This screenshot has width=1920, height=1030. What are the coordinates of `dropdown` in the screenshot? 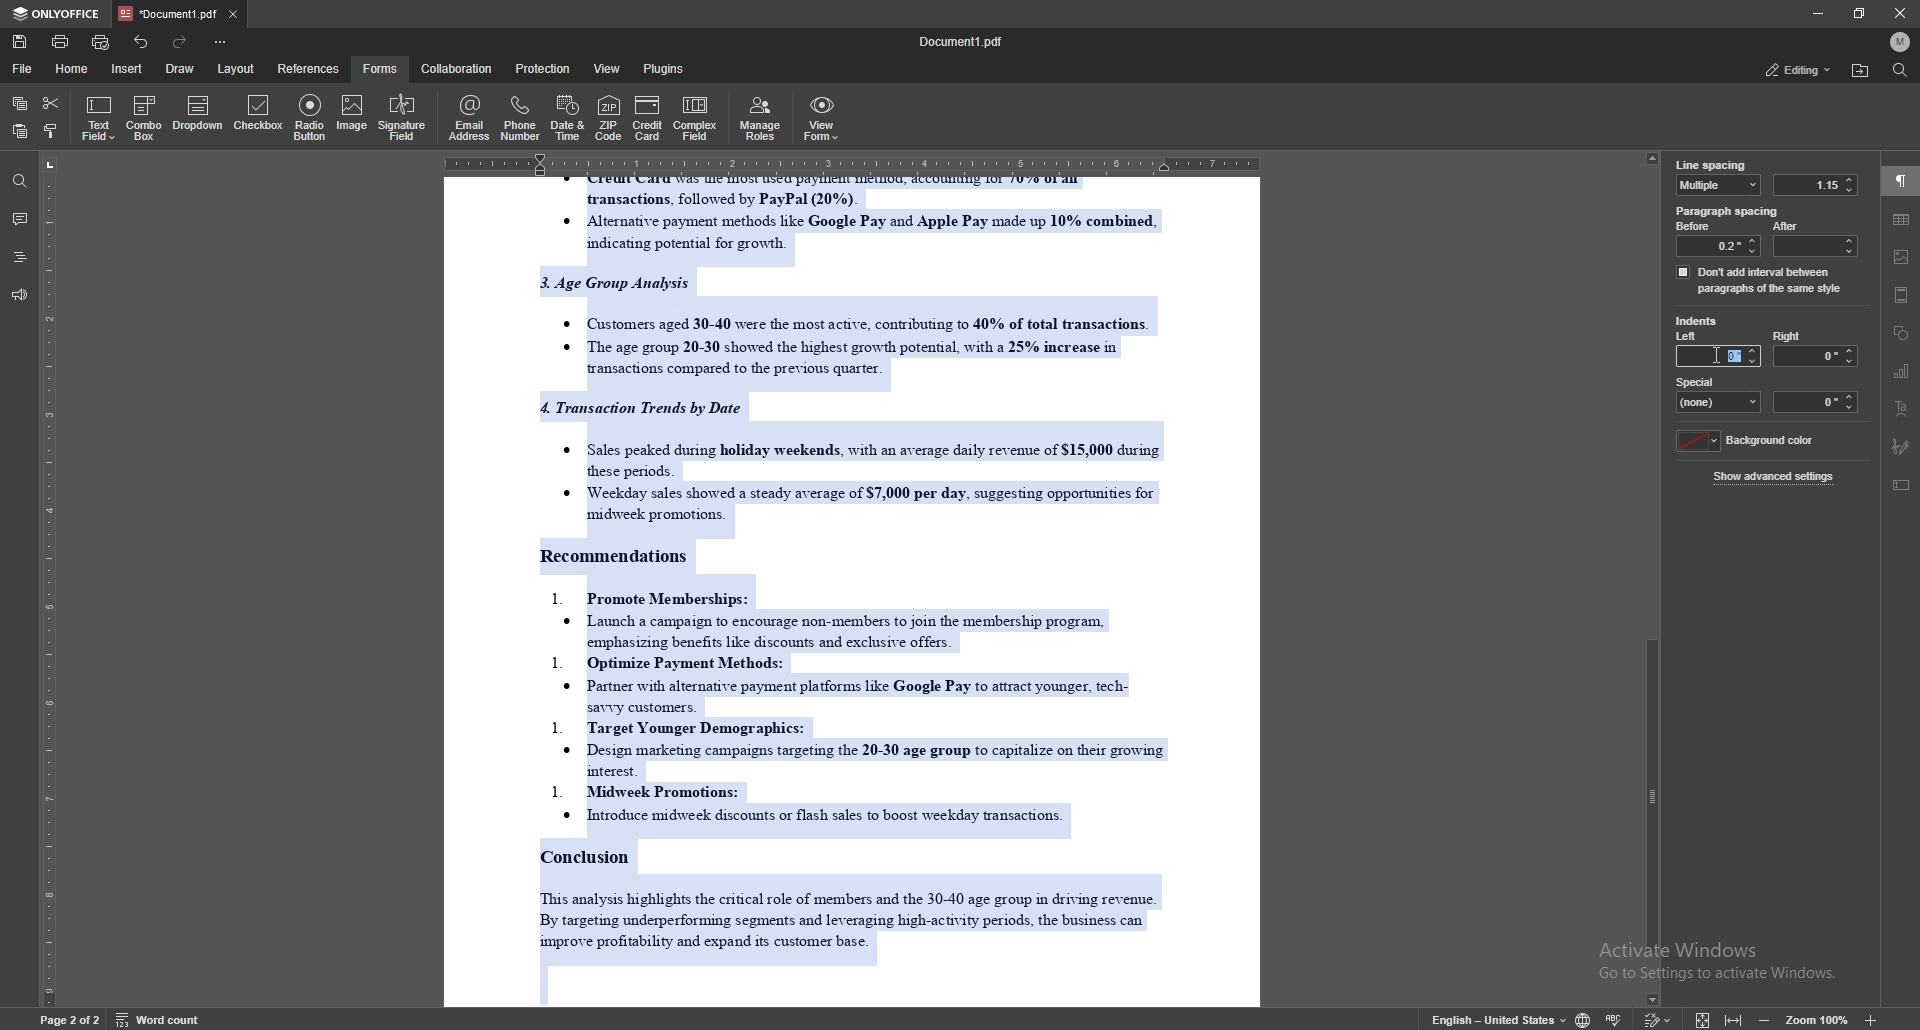 It's located at (198, 115).